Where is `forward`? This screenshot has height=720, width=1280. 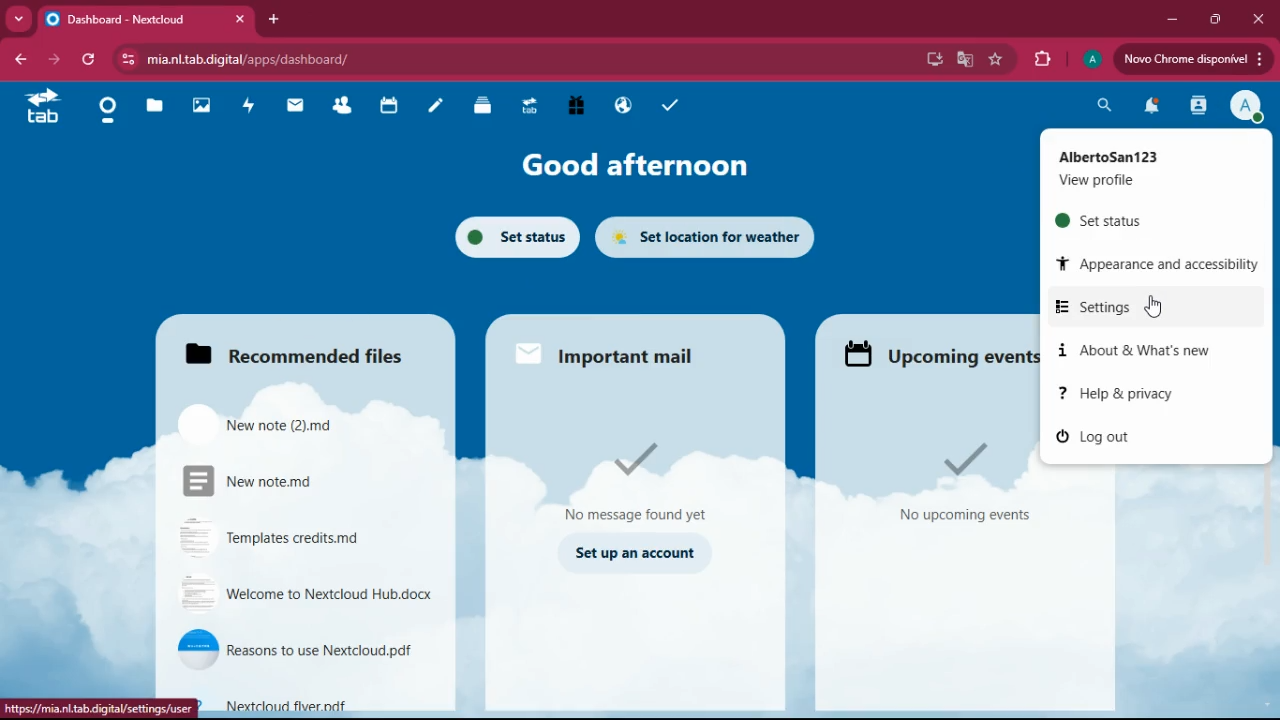 forward is located at coordinates (54, 59).